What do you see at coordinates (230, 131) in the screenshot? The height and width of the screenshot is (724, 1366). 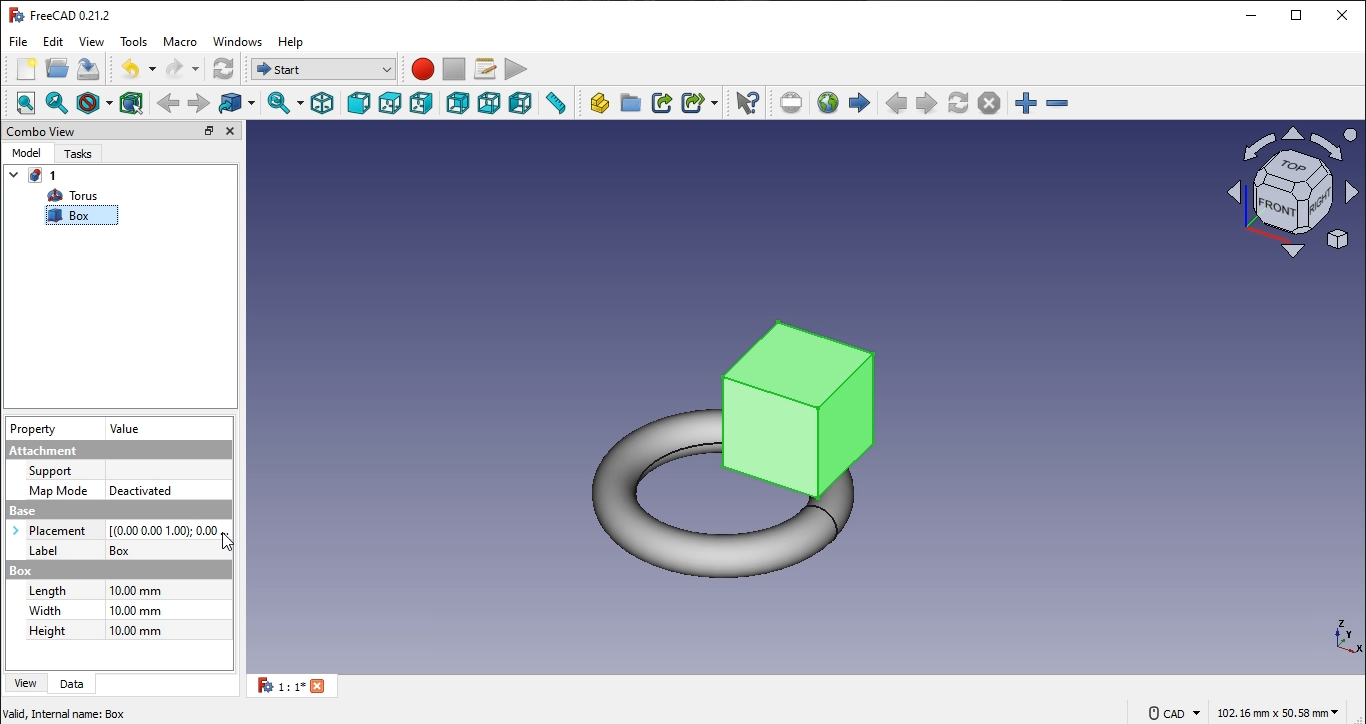 I see `close` at bounding box center [230, 131].